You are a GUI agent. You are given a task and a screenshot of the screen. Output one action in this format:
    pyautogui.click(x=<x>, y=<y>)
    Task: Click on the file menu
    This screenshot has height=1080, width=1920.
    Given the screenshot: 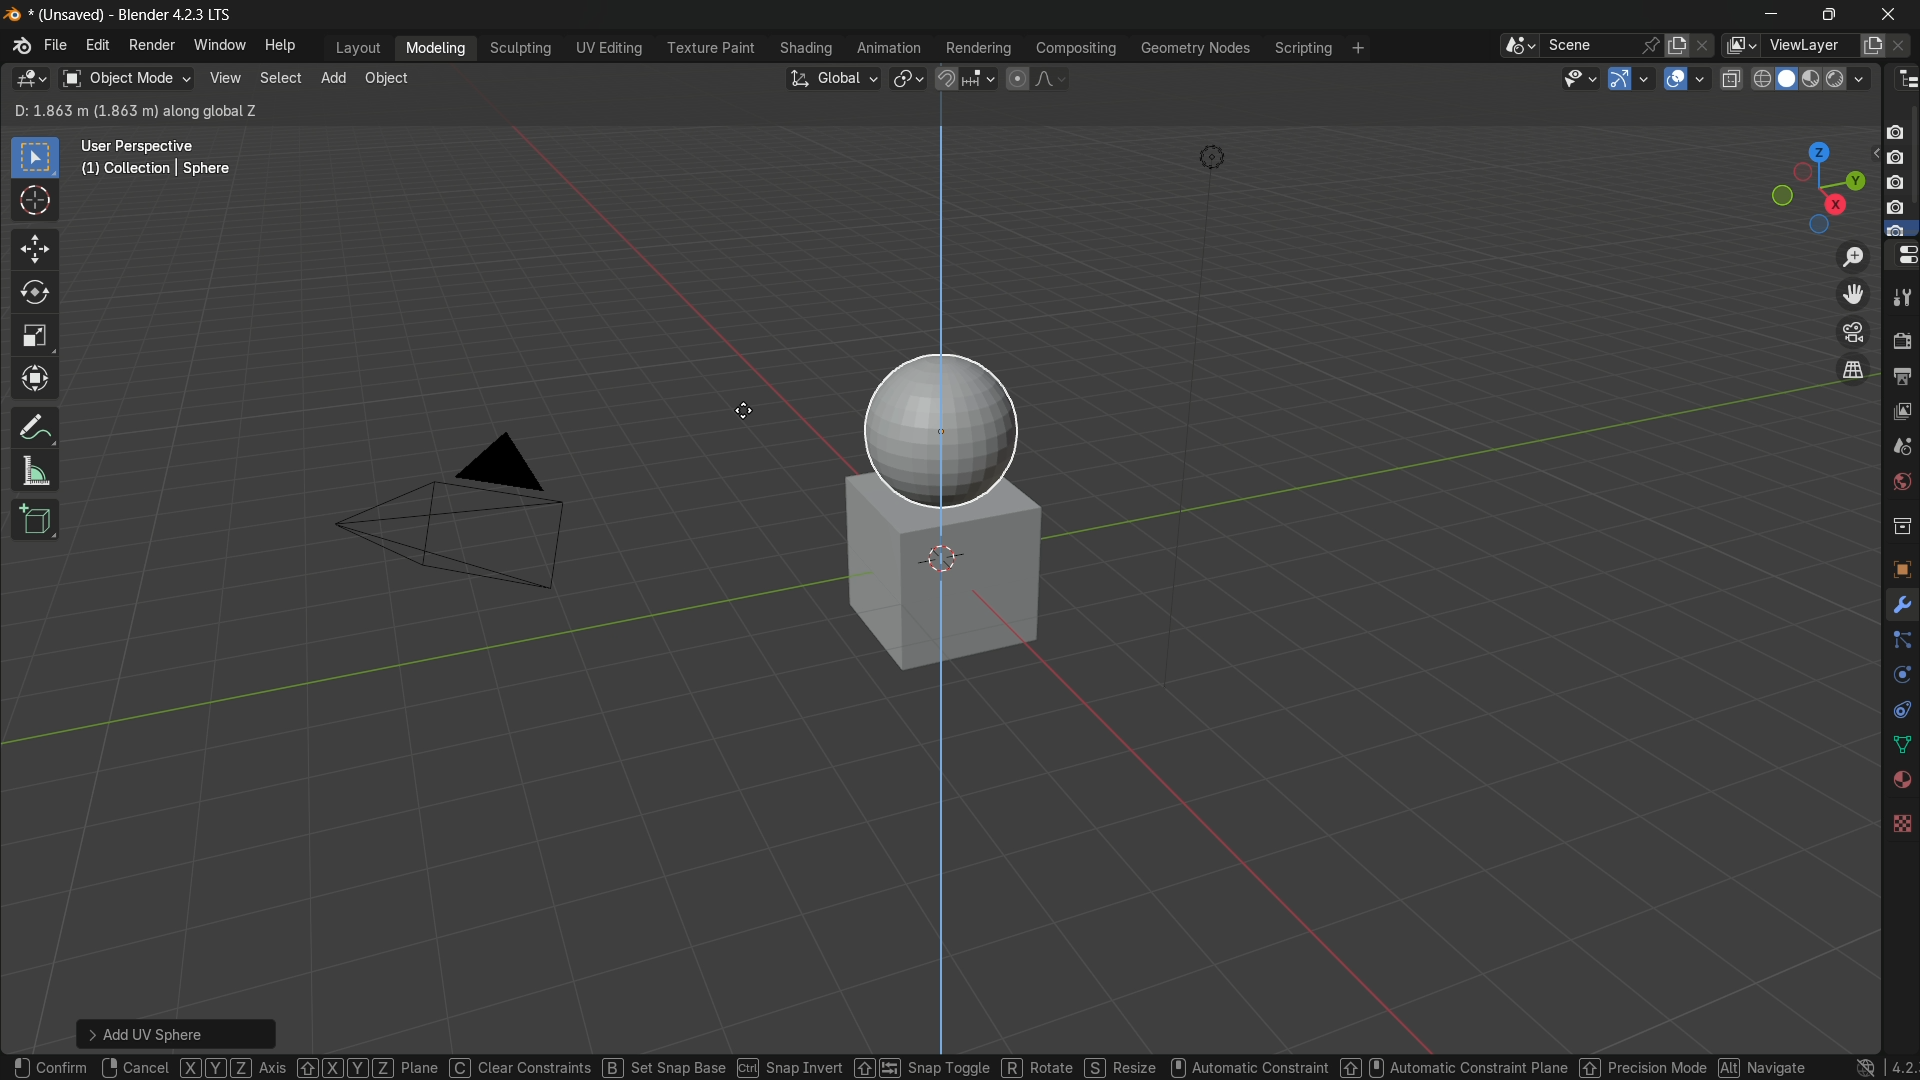 What is the action you would take?
    pyautogui.click(x=57, y=46)
    